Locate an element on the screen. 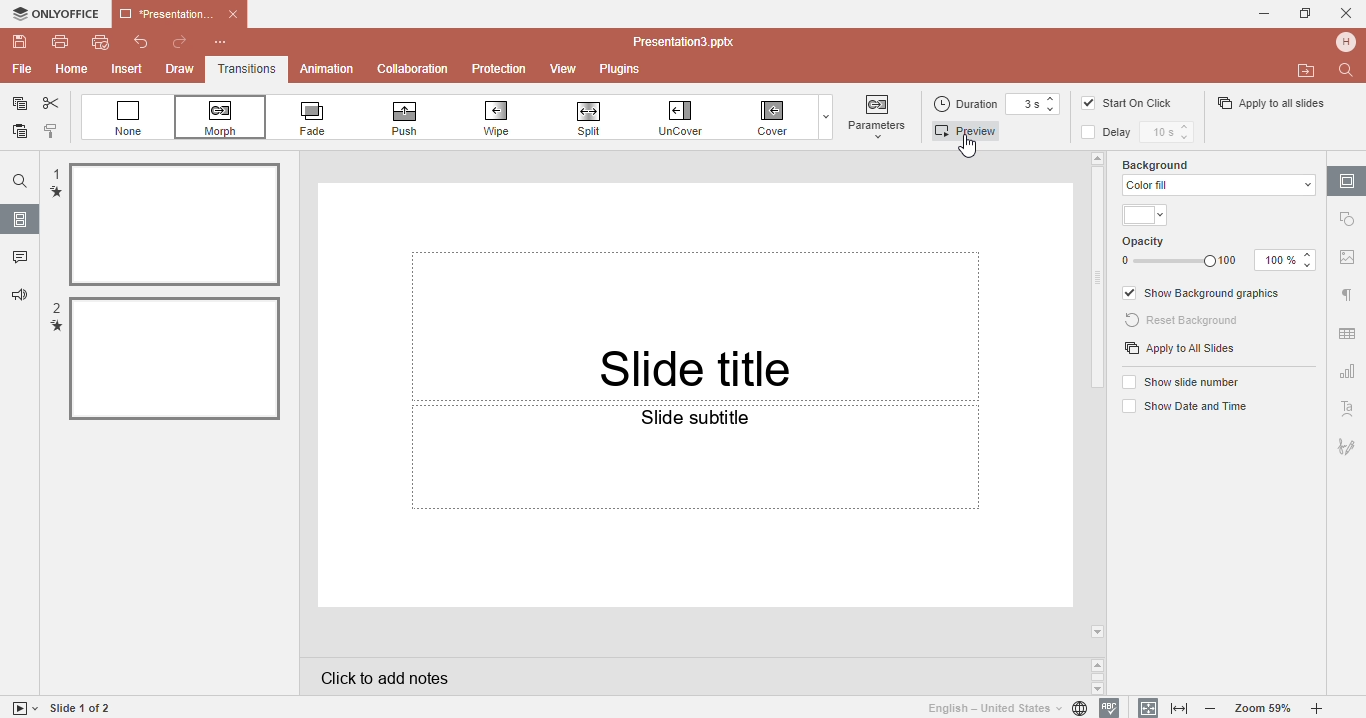 This screenshot has height=718, width=1366. Plugins is located at coordinates (629, 70).